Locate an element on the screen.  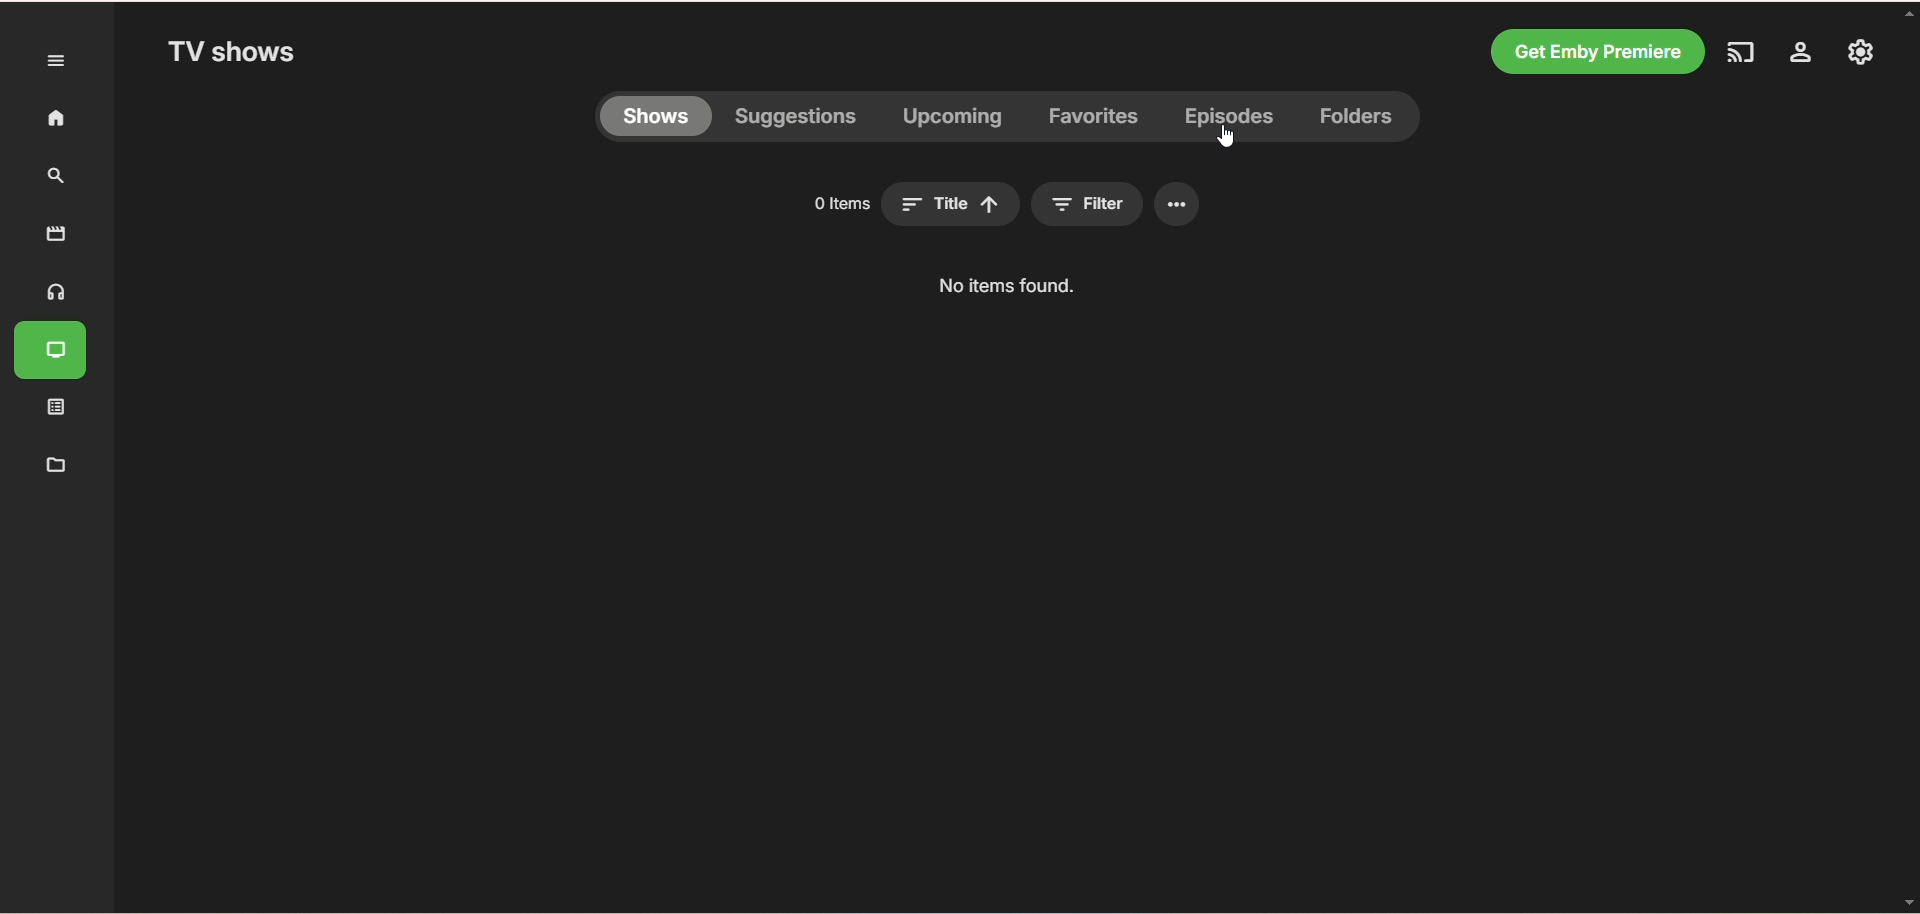
play on another device is located at coordinates (1739, 52).